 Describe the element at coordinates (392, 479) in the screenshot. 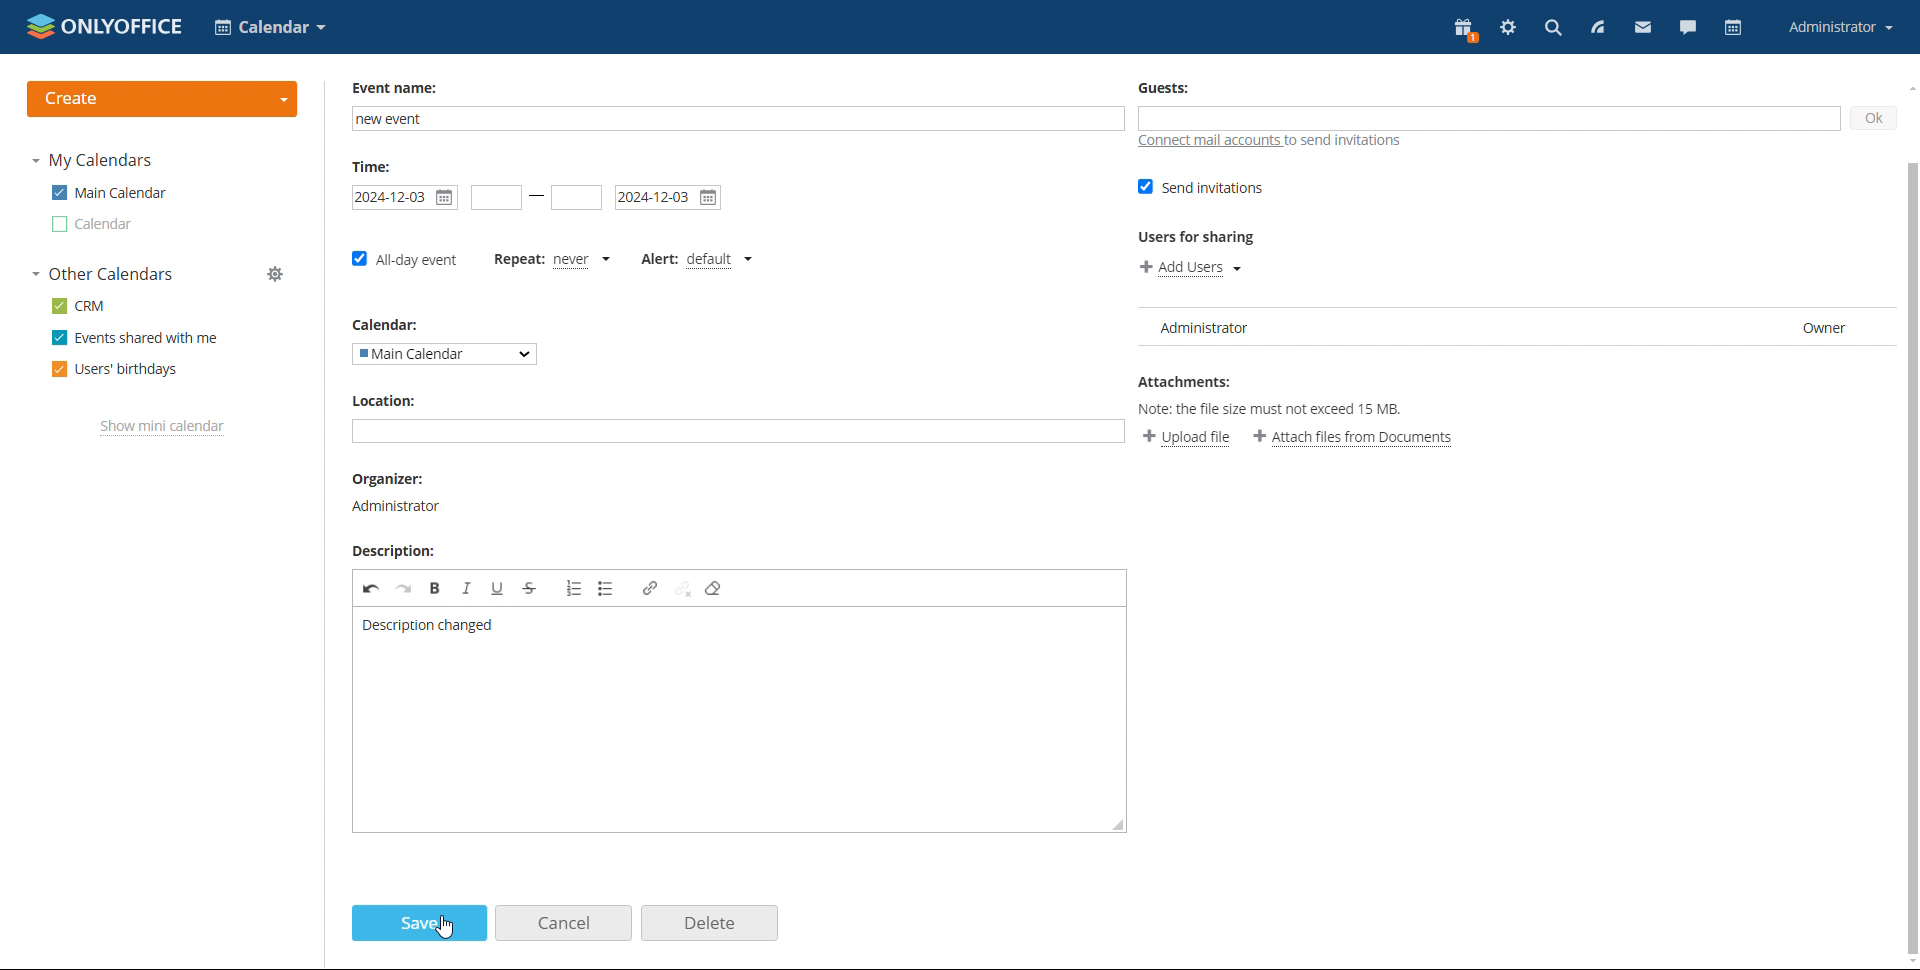

I see `Organizer:` at that location.